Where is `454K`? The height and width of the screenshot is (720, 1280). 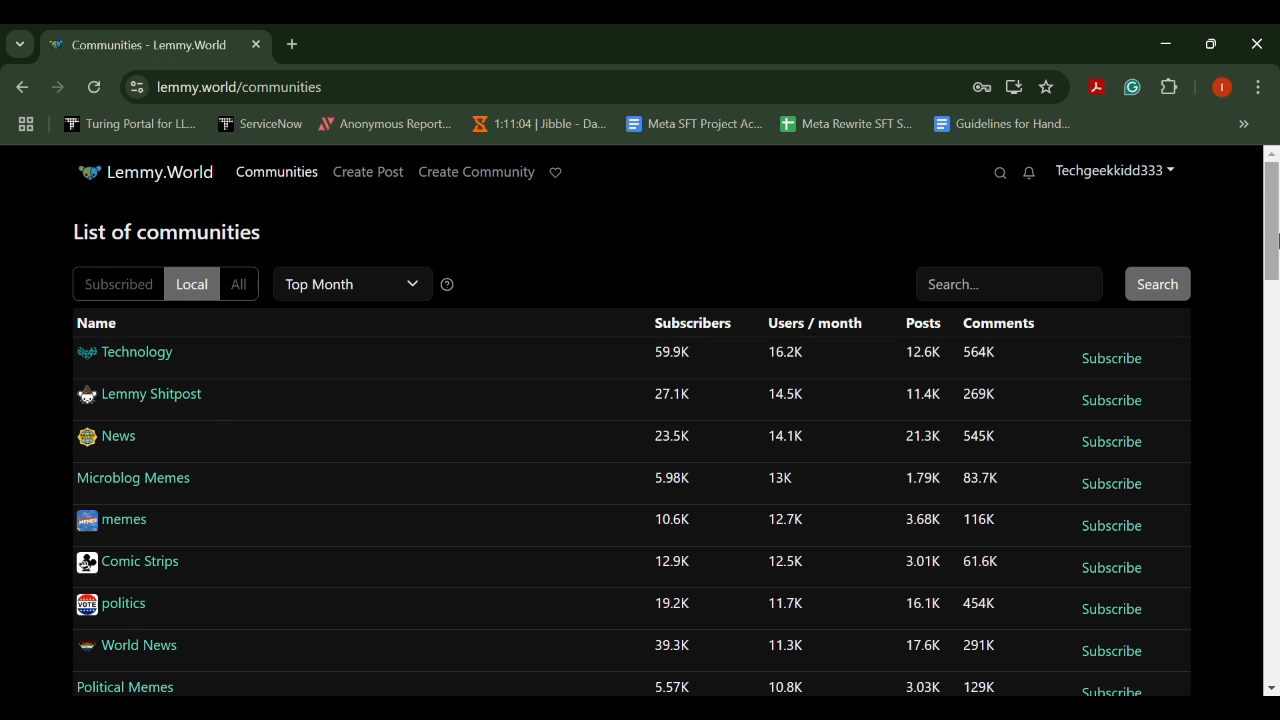
454K is located at coordinates (978, 603).